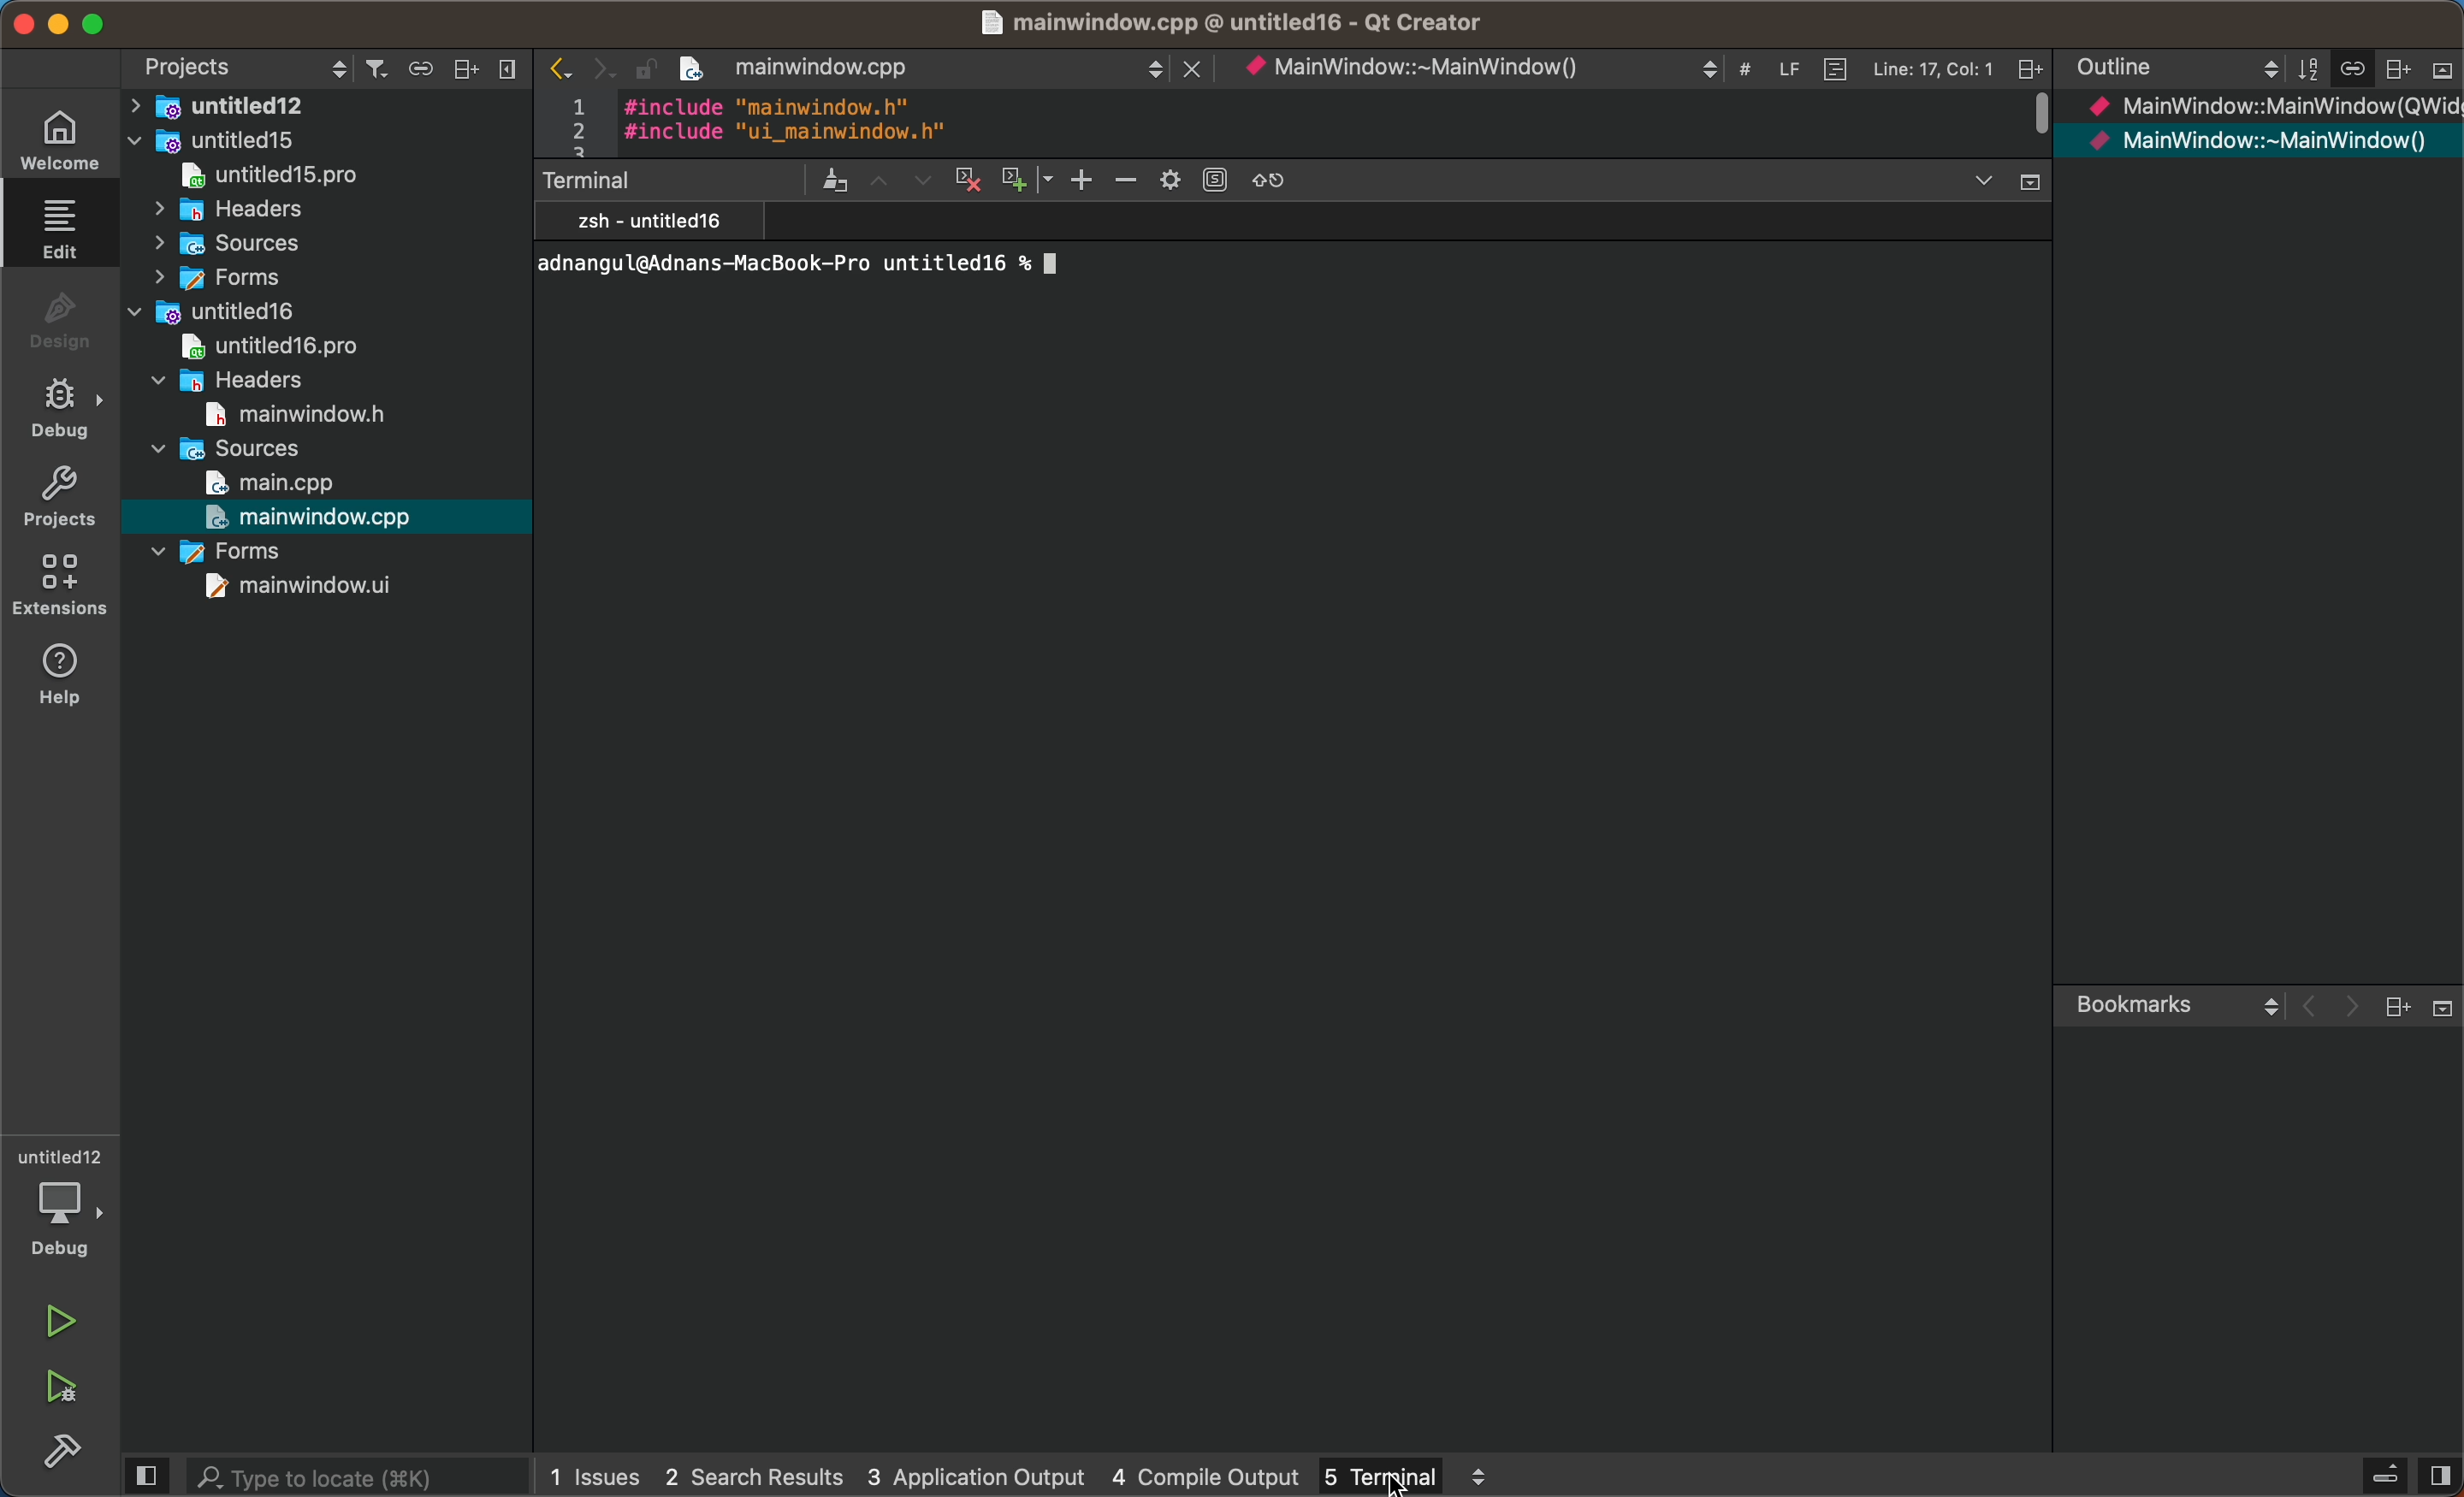 This screenshot has width=2464, height=1497. What do you see at coordinates (787, 122) in the screenshot?
I see `file code` at bounding box center [787, 122].